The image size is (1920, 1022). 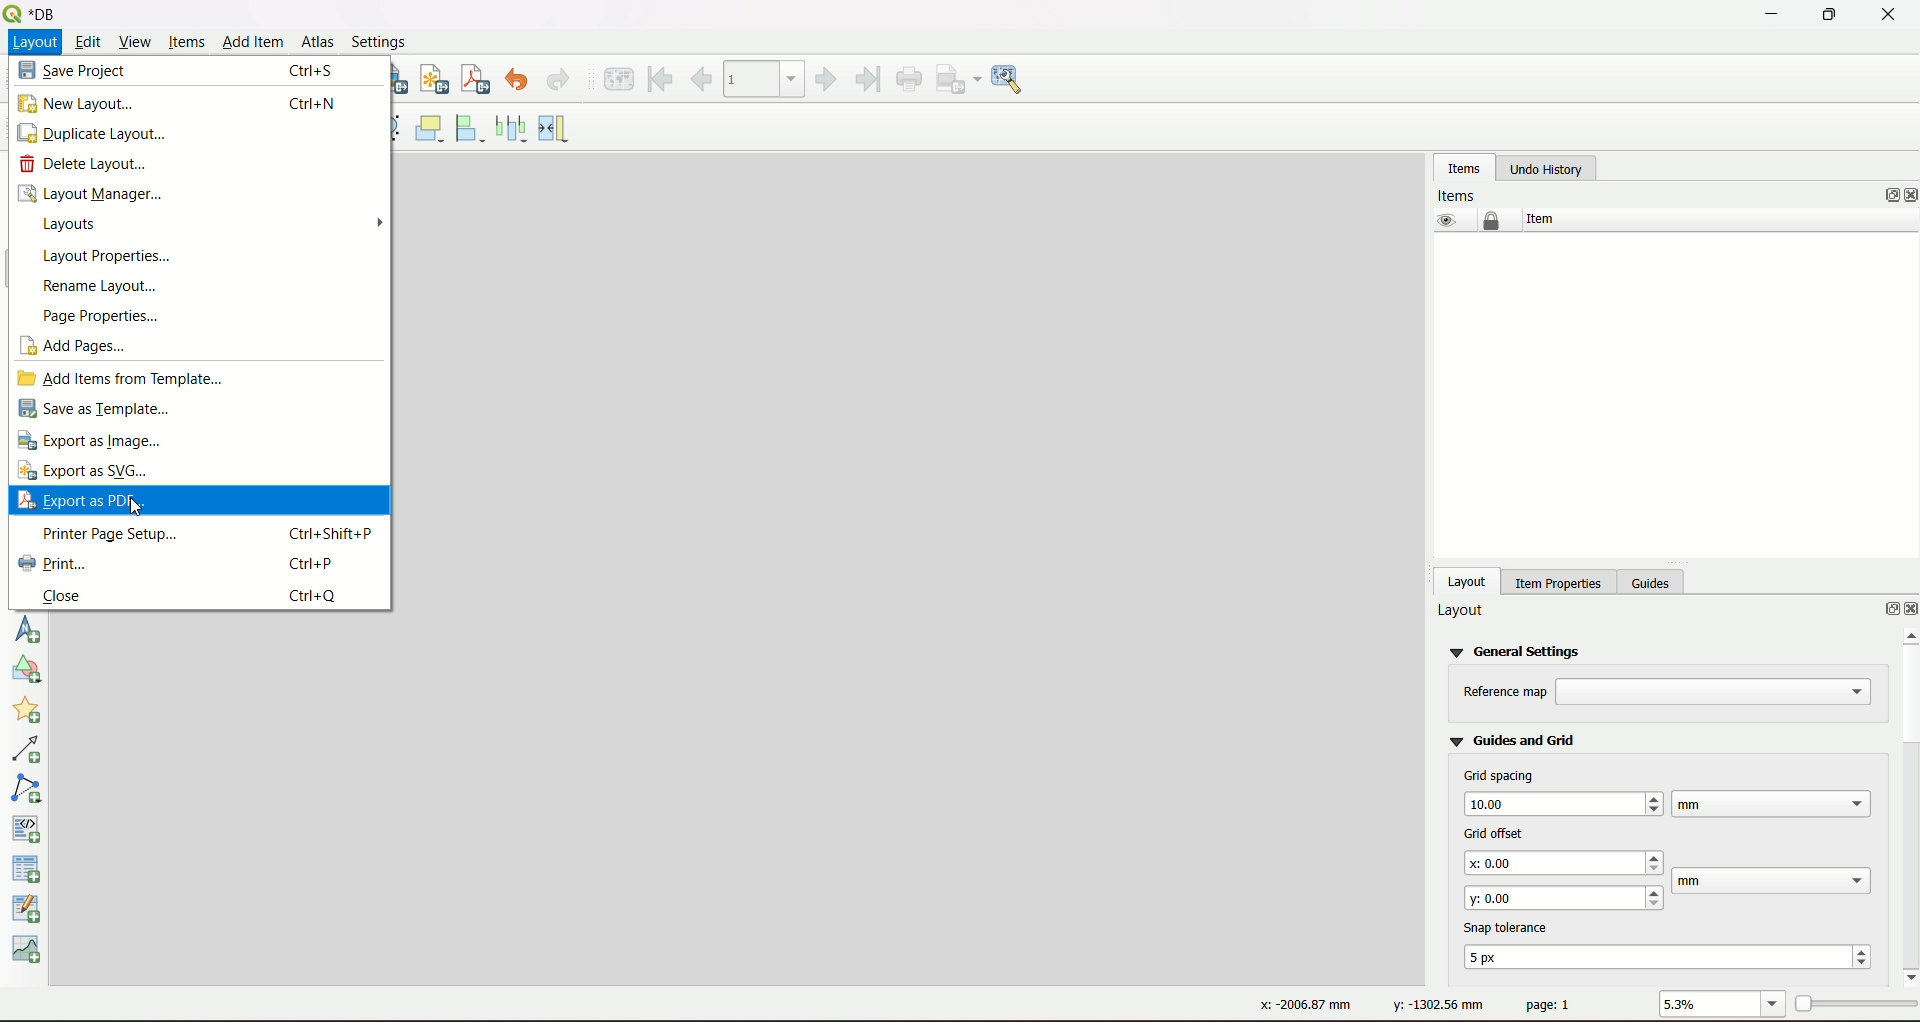 What do you see at coordinates (88, 163) in the screenshot?
I see `delete layout` at bounding box center [88, 163].